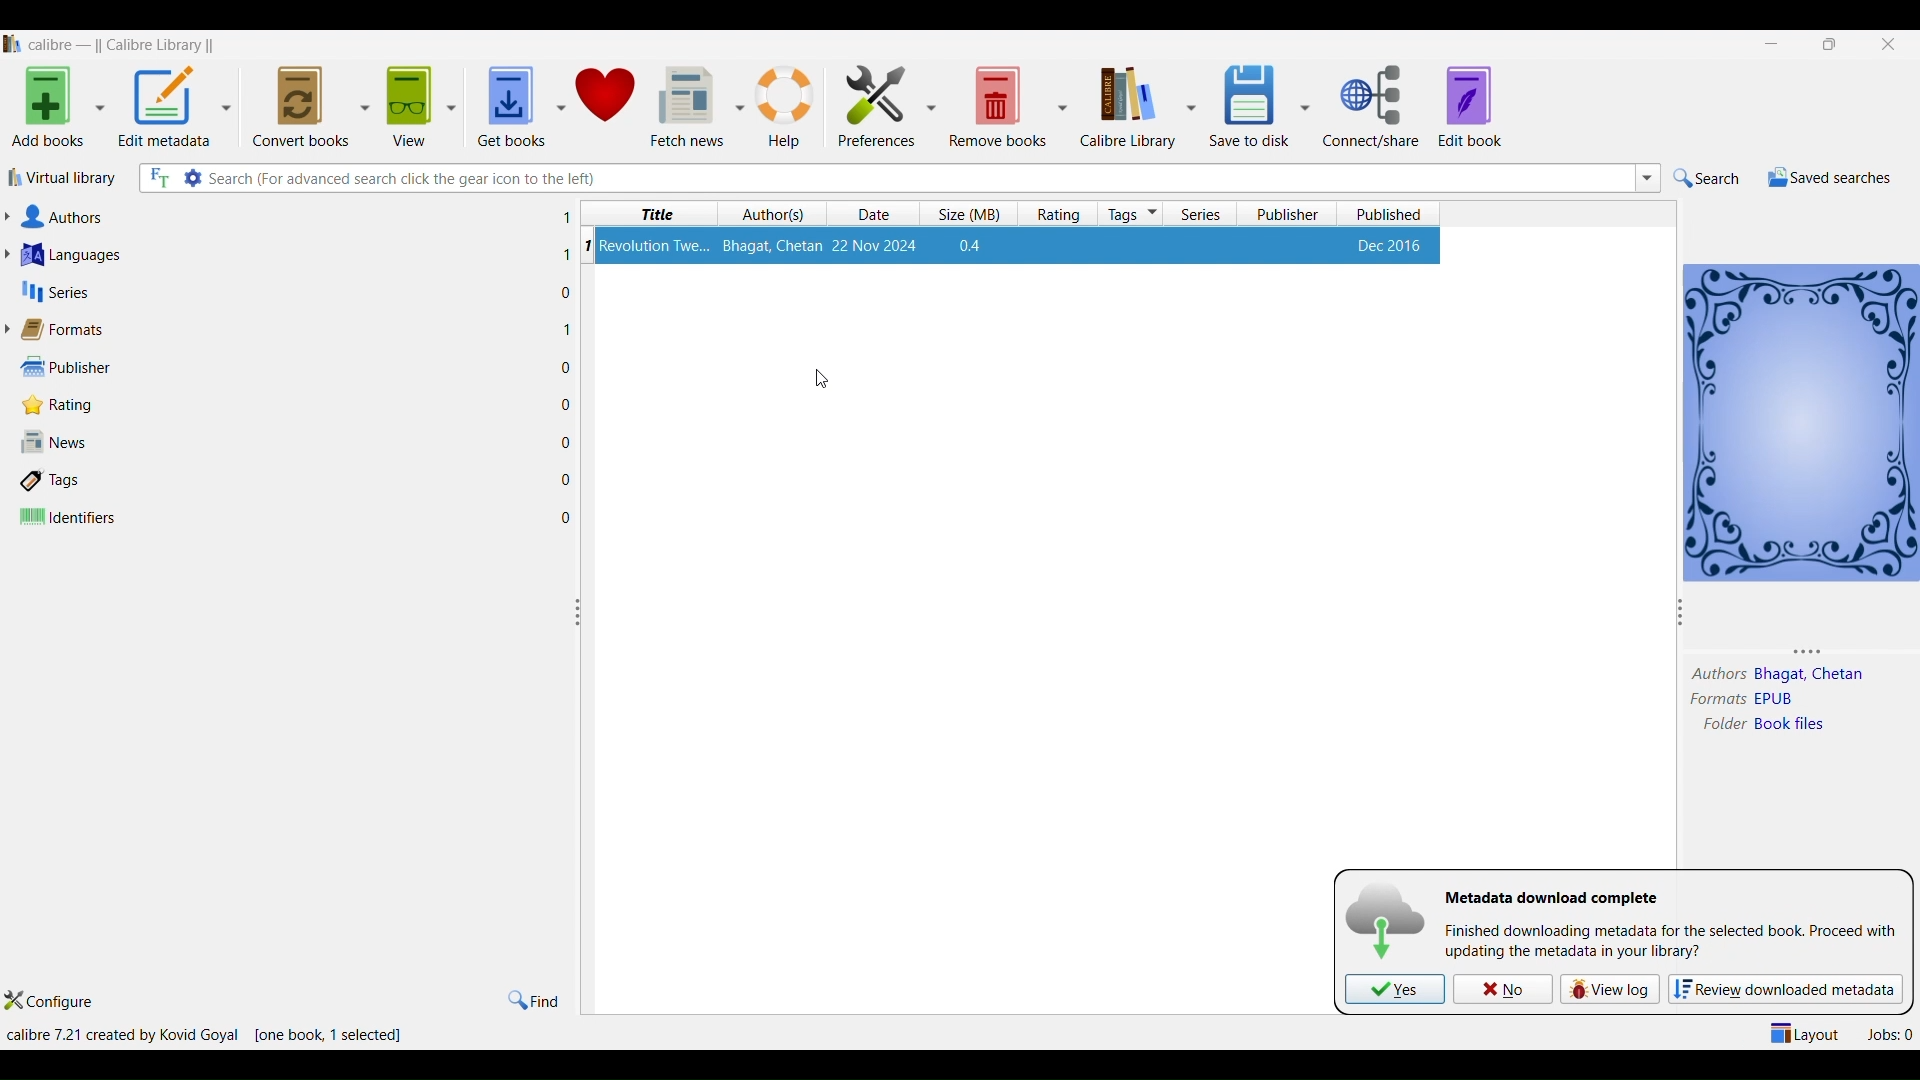  I want to click on Author list dropdown button, so click(13, 217).